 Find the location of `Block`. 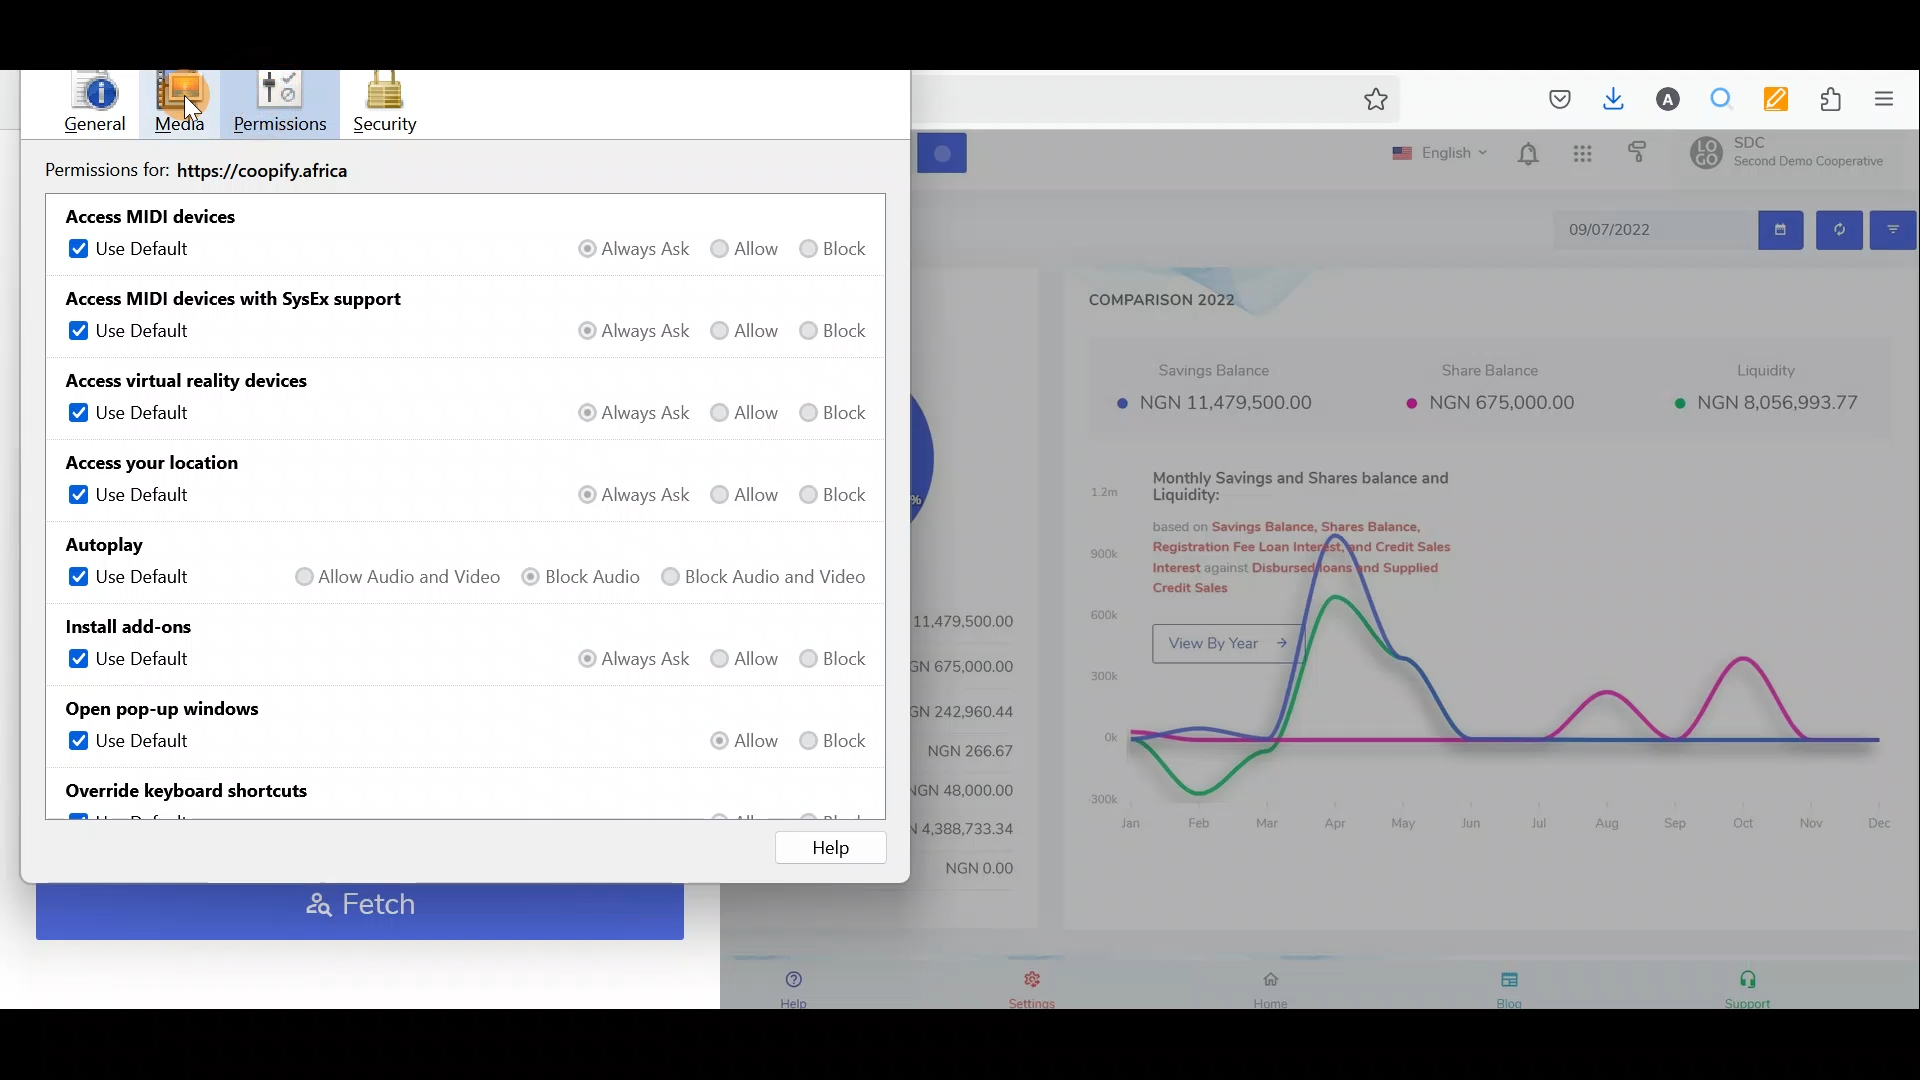

Block is located at coordinates (829, 738).